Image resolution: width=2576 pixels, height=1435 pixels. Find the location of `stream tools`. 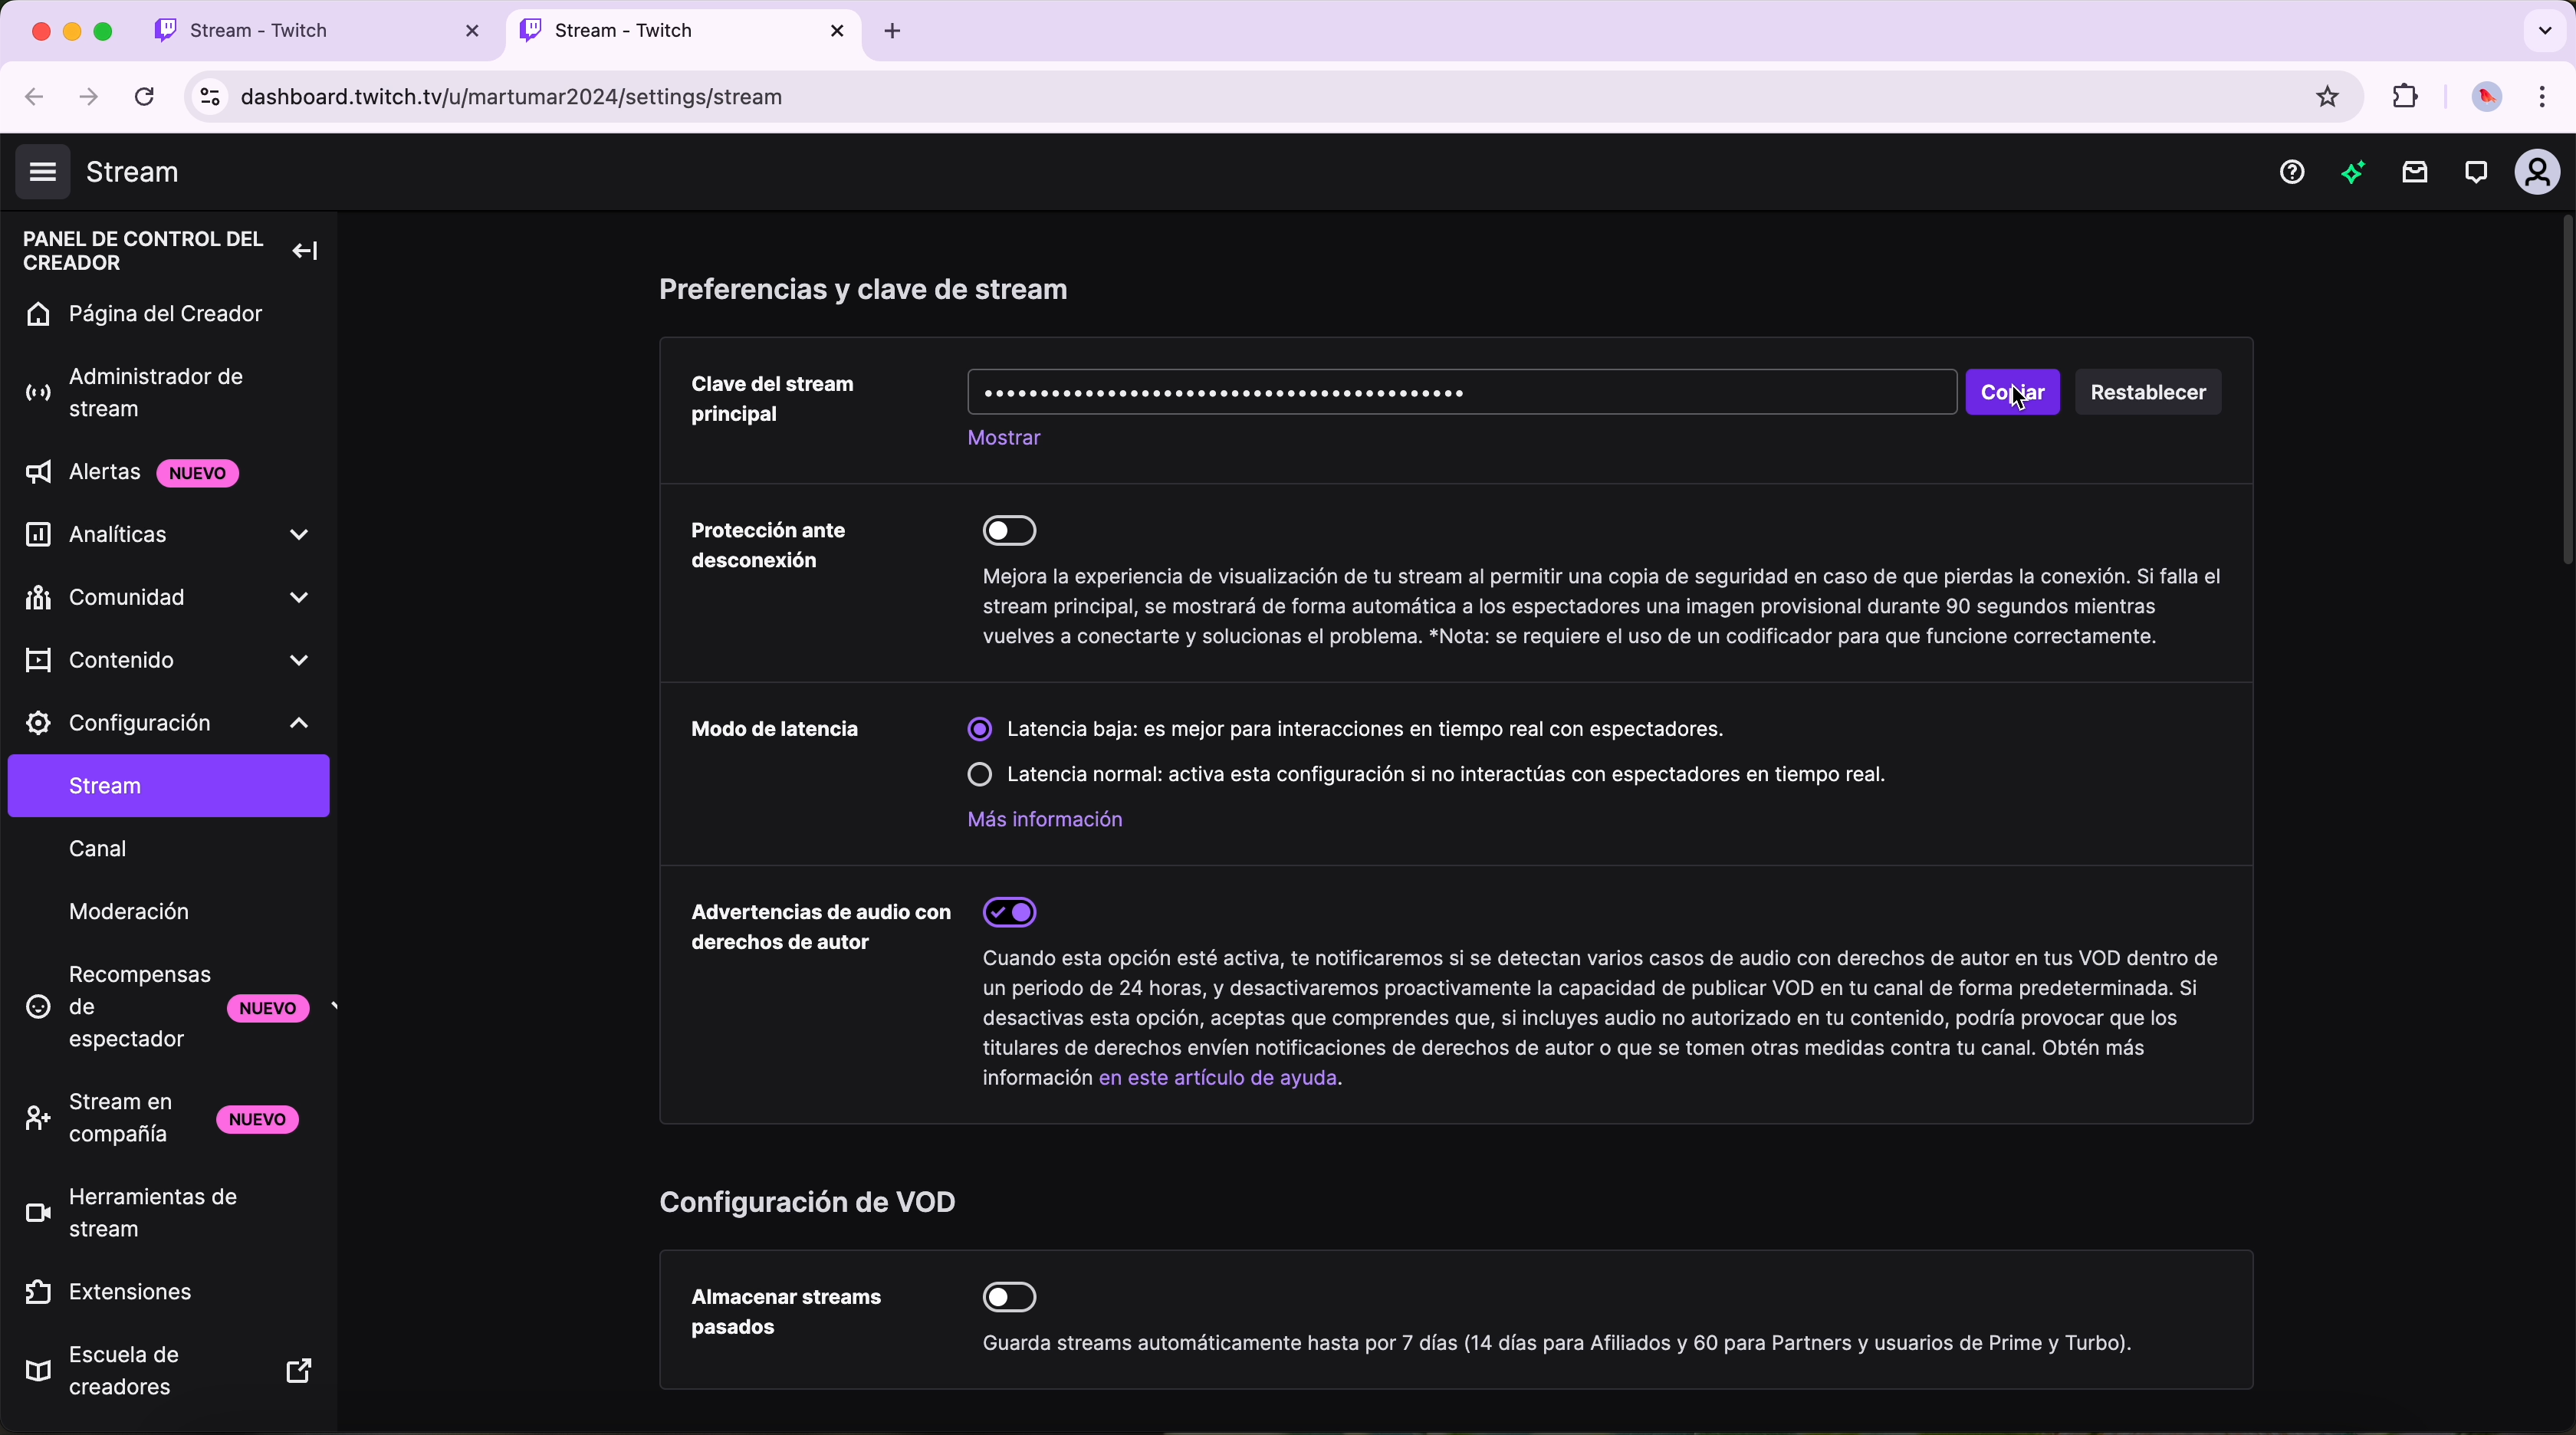

stream tools is located at coordinates (153, 1214).